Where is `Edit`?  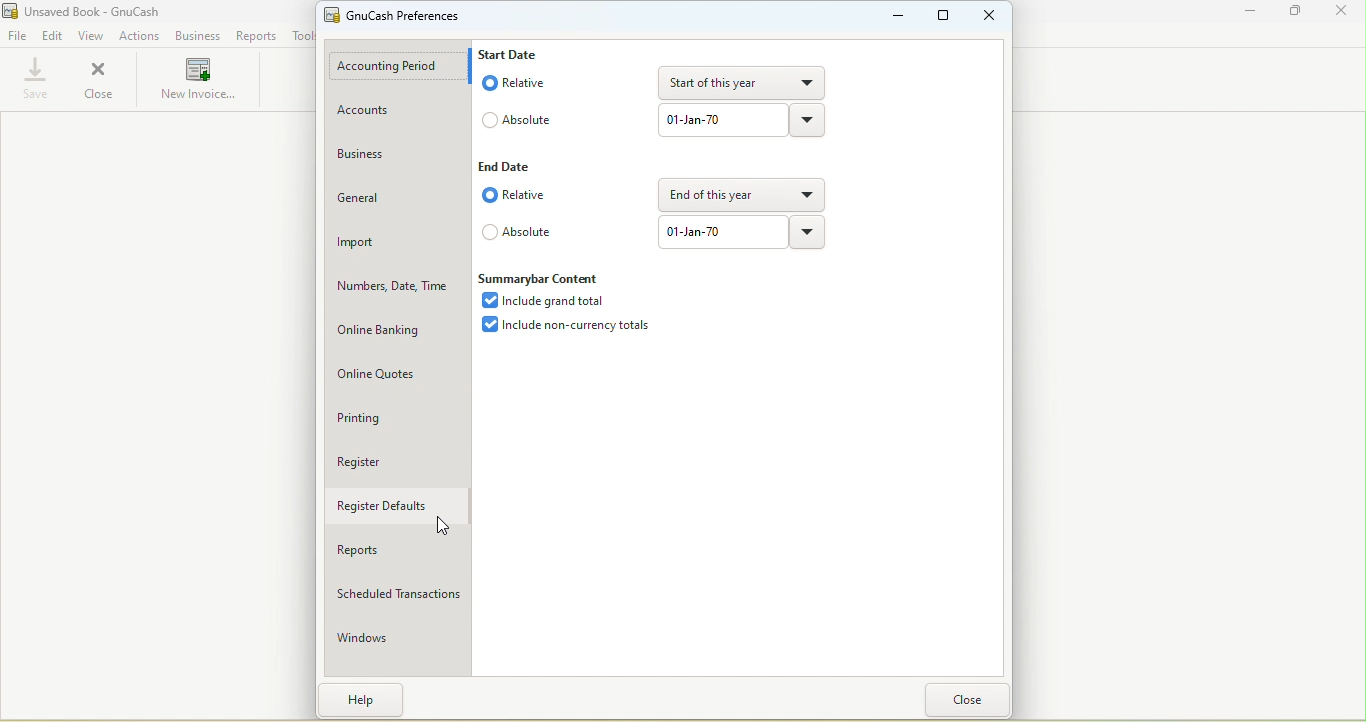
Edit is located at coordinates (54, 38).